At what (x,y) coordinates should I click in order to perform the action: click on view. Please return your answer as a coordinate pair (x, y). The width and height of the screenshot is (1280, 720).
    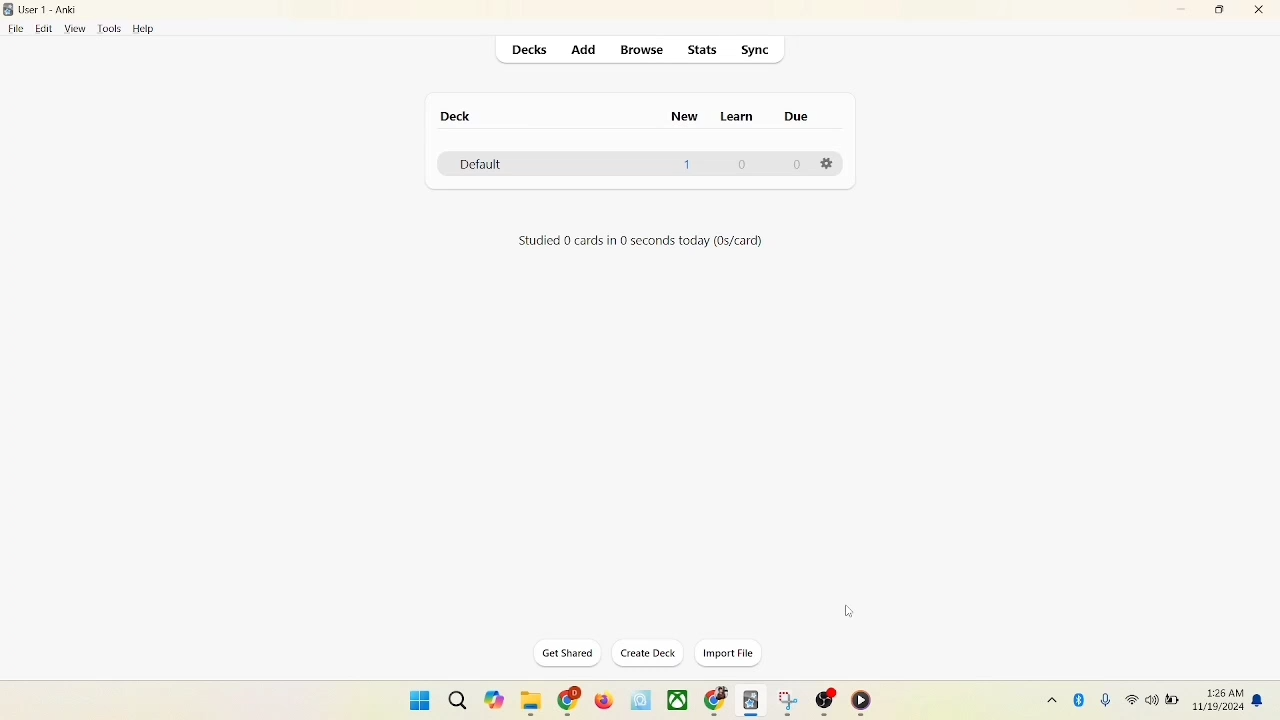
    Looking at the image, I should click on (77, 30).